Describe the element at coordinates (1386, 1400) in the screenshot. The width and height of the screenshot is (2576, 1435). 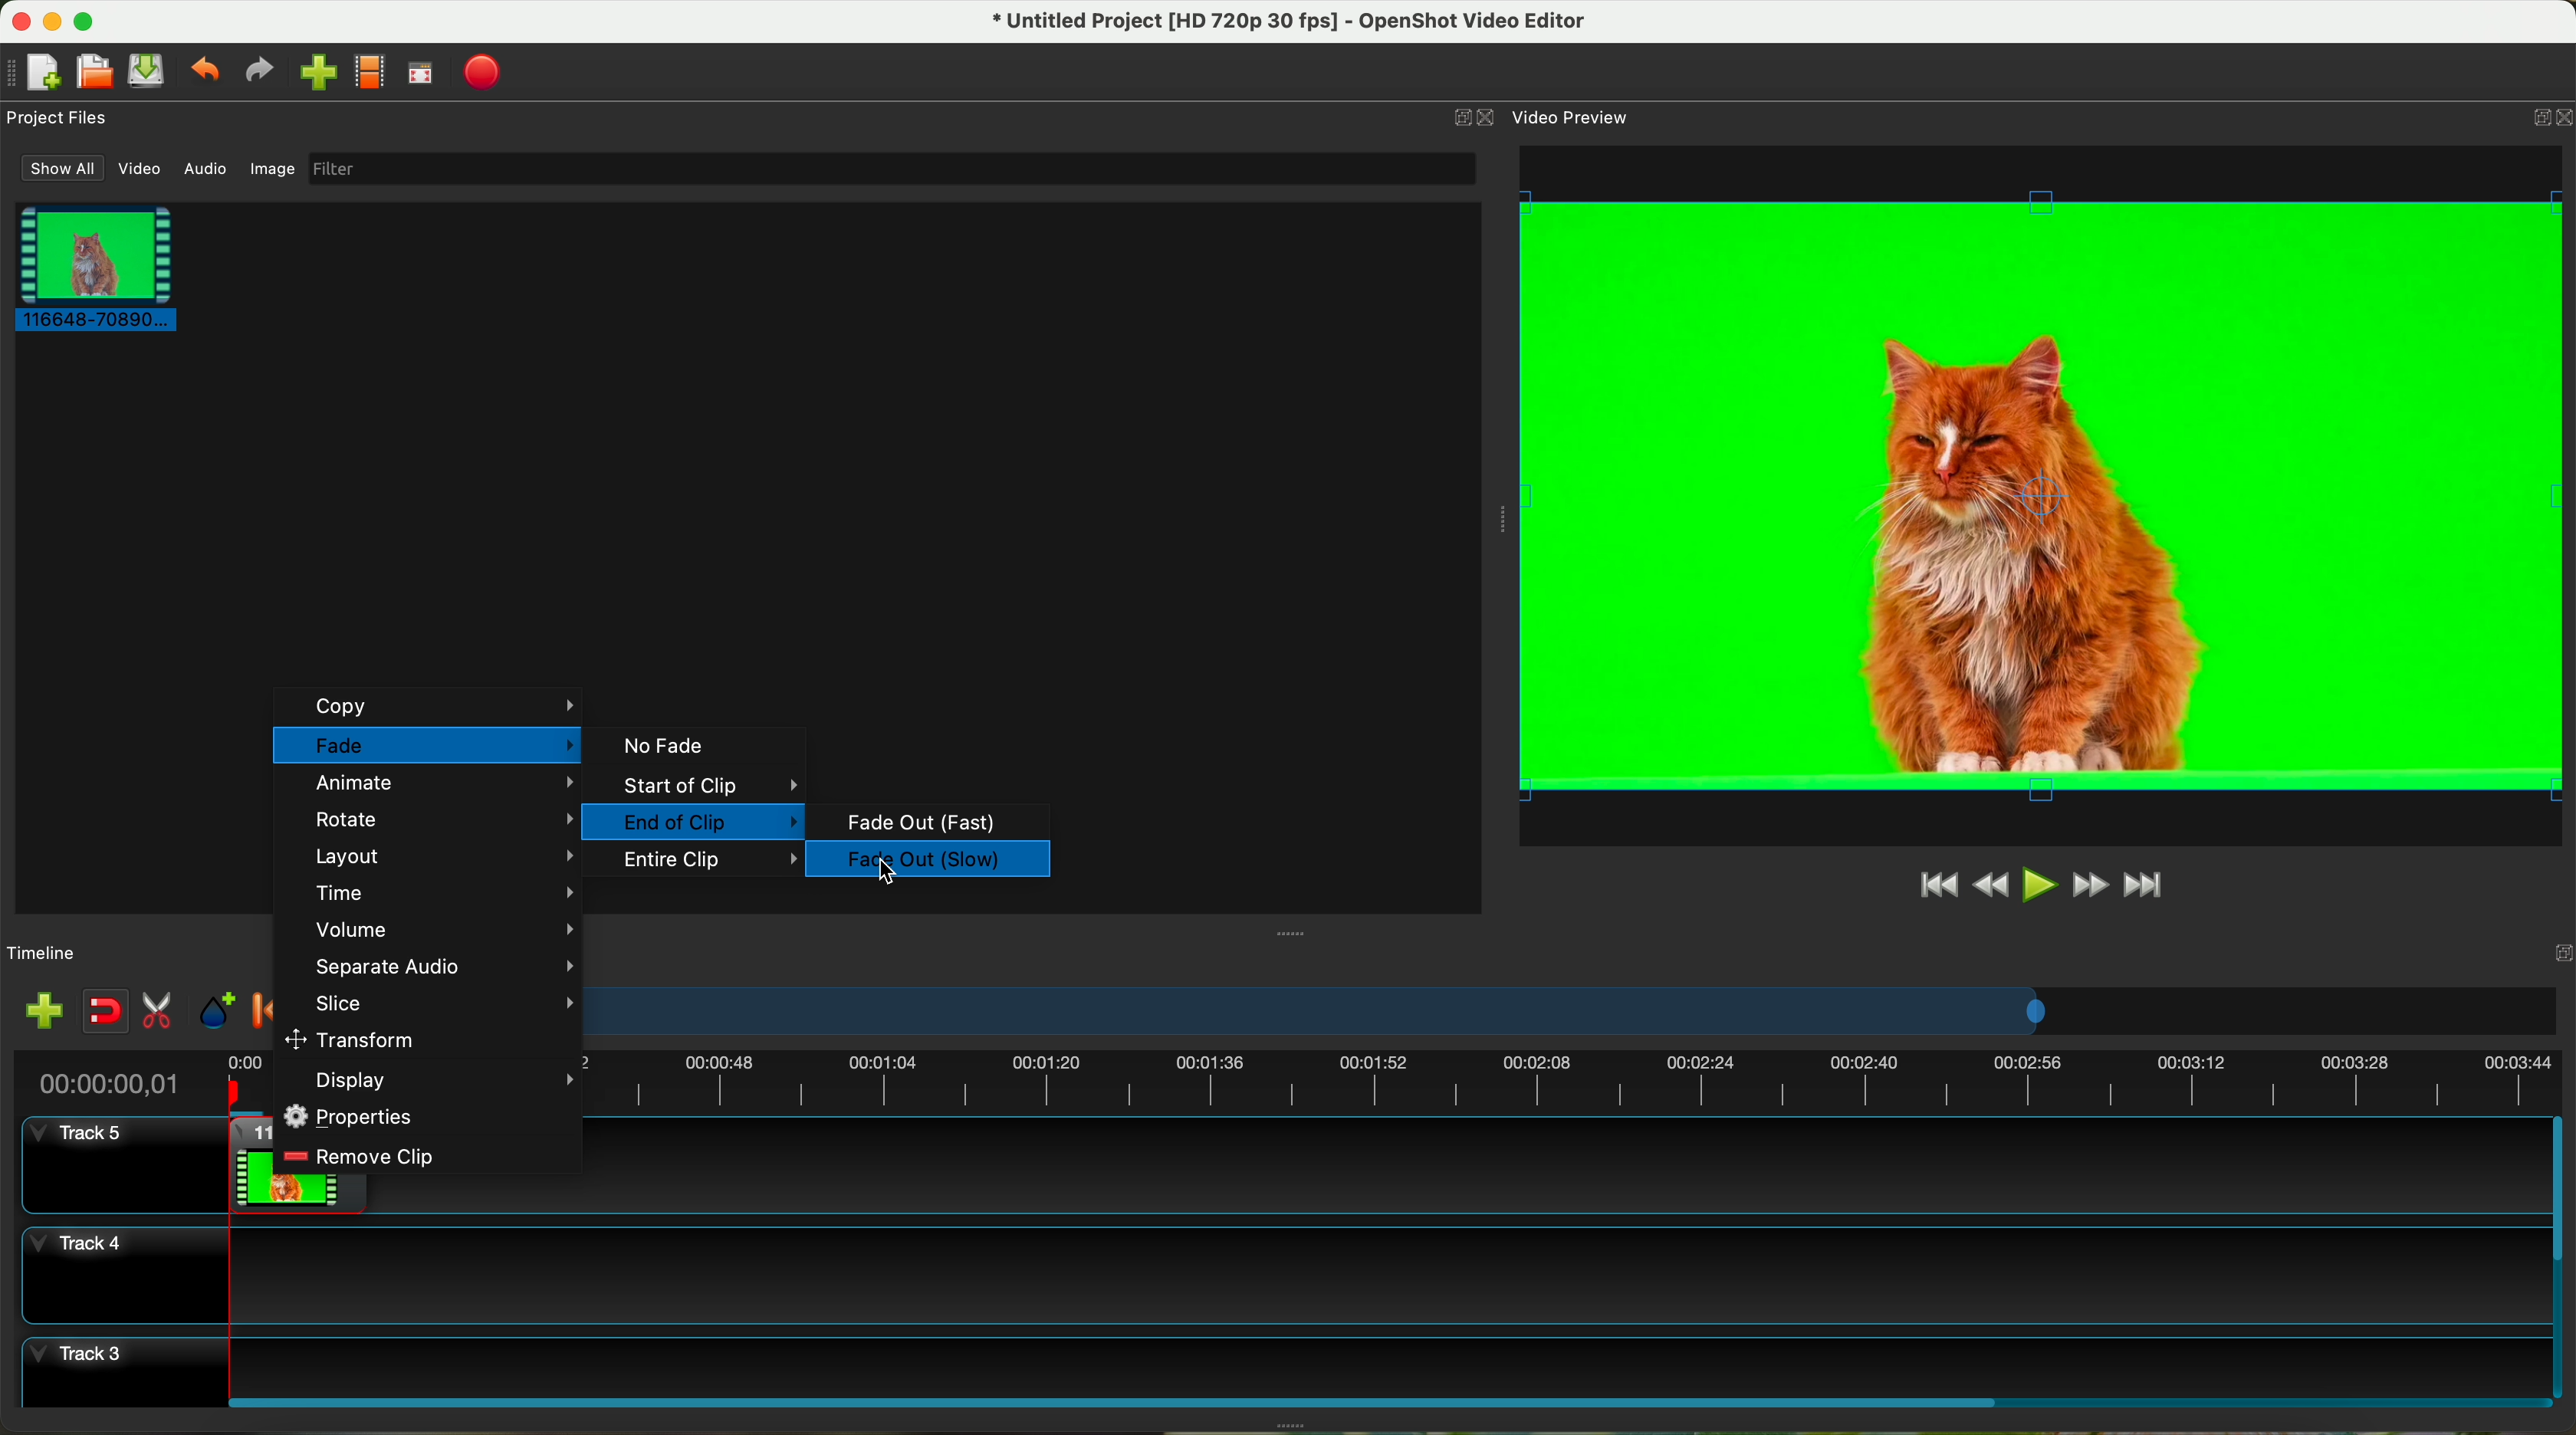
I see `scroll bar` at that location.